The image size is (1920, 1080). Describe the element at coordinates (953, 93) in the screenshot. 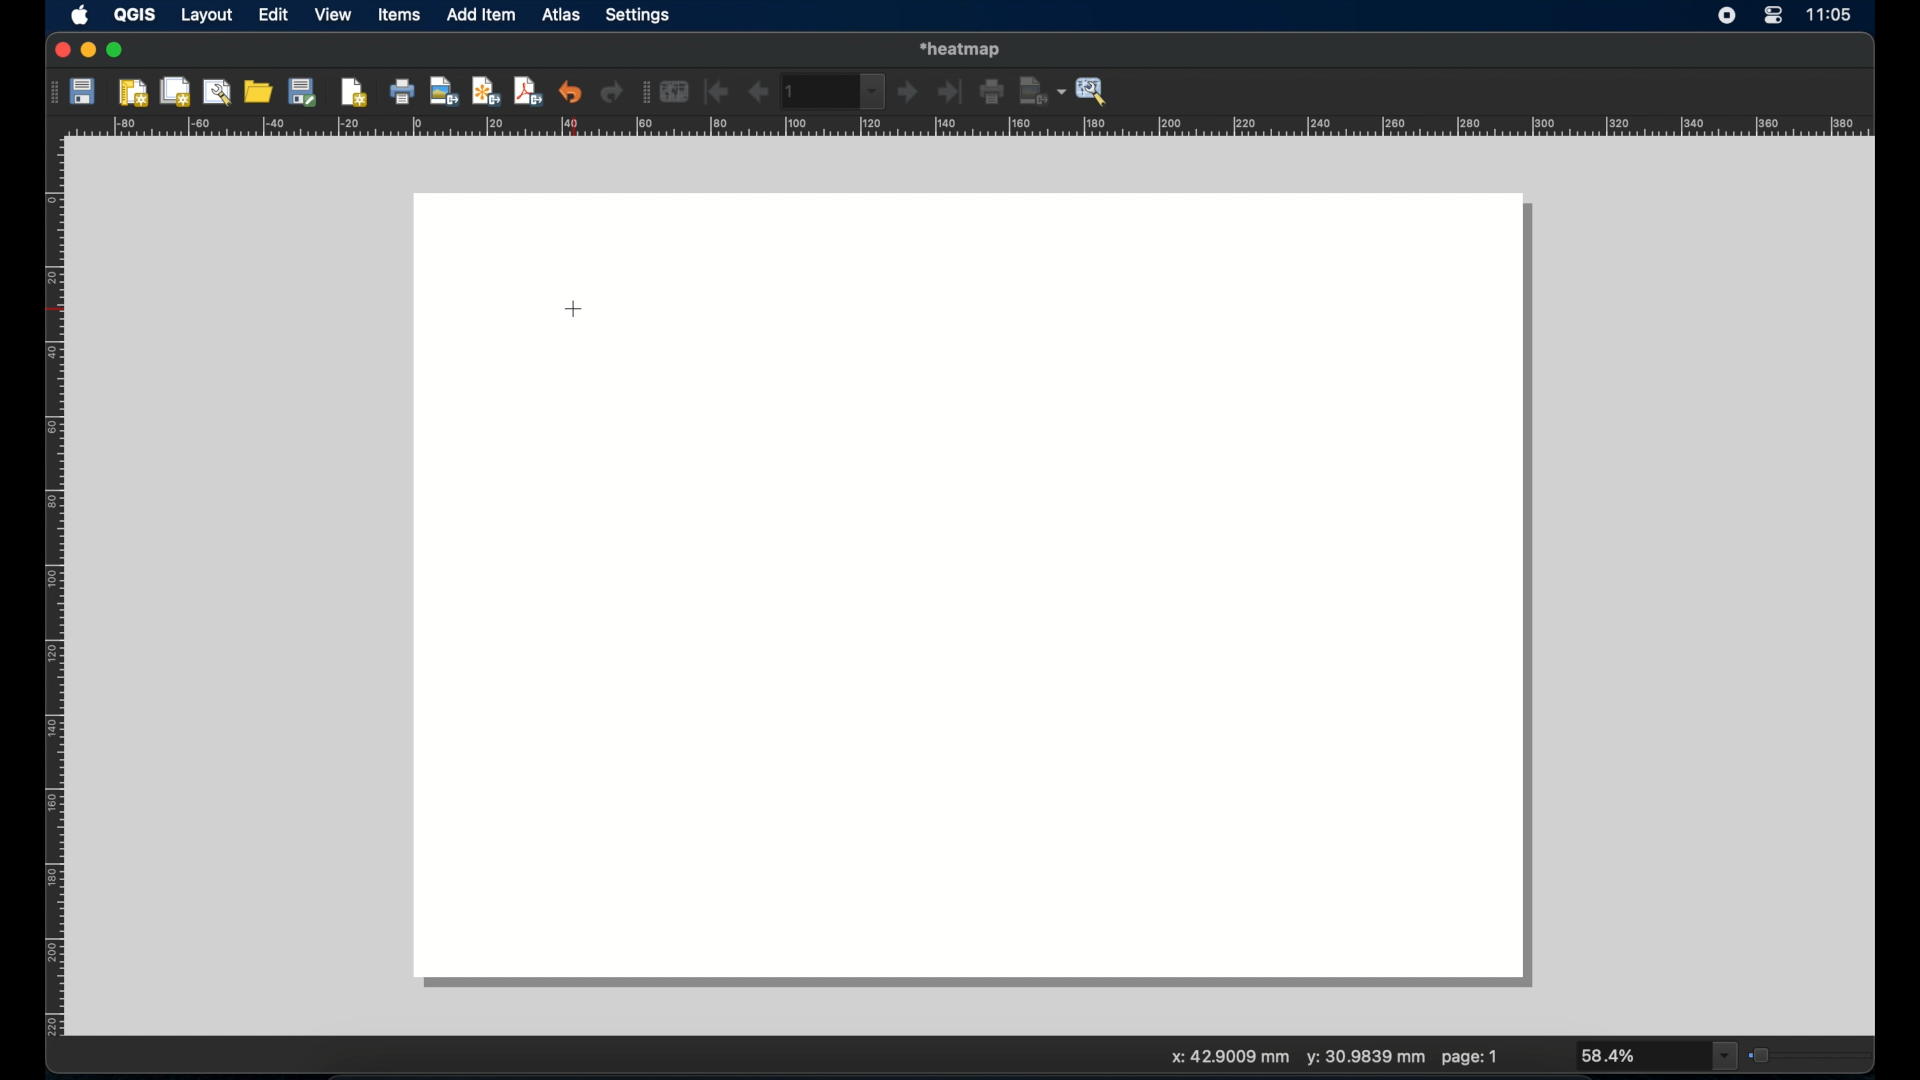

I see `last image` at that location.